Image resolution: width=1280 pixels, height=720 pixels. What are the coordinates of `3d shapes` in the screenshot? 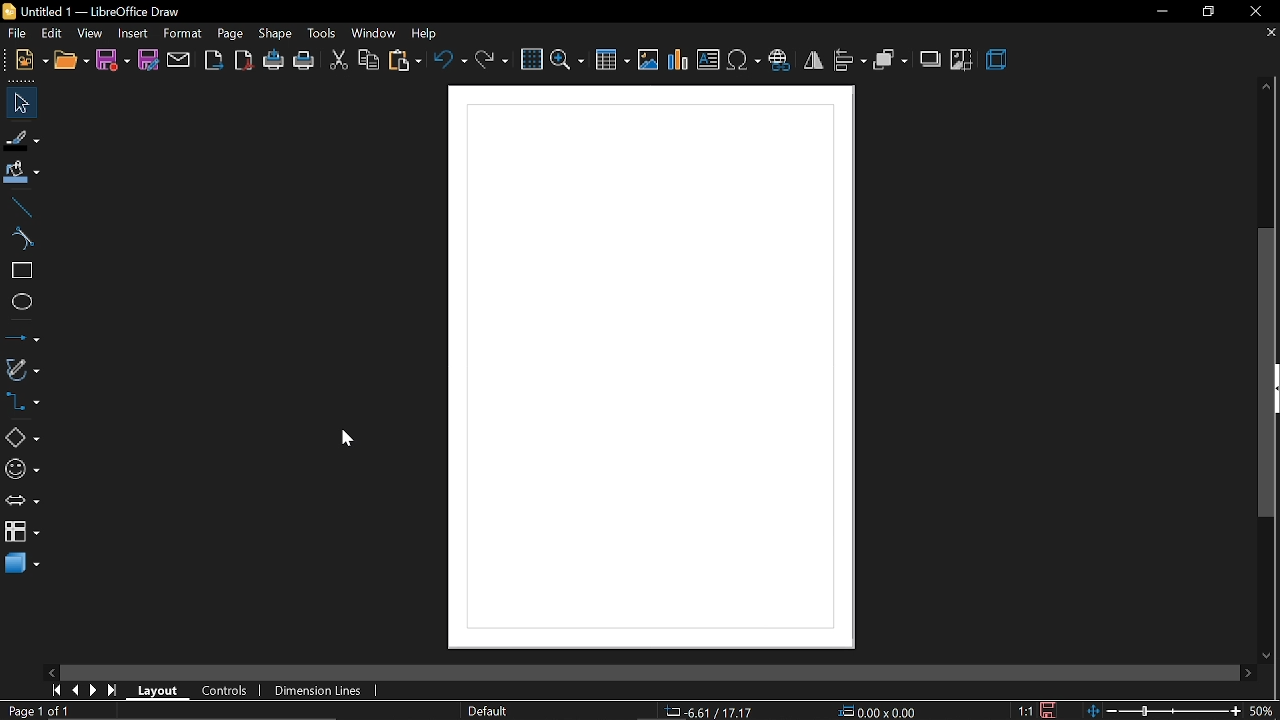 It's located at (23, 566).